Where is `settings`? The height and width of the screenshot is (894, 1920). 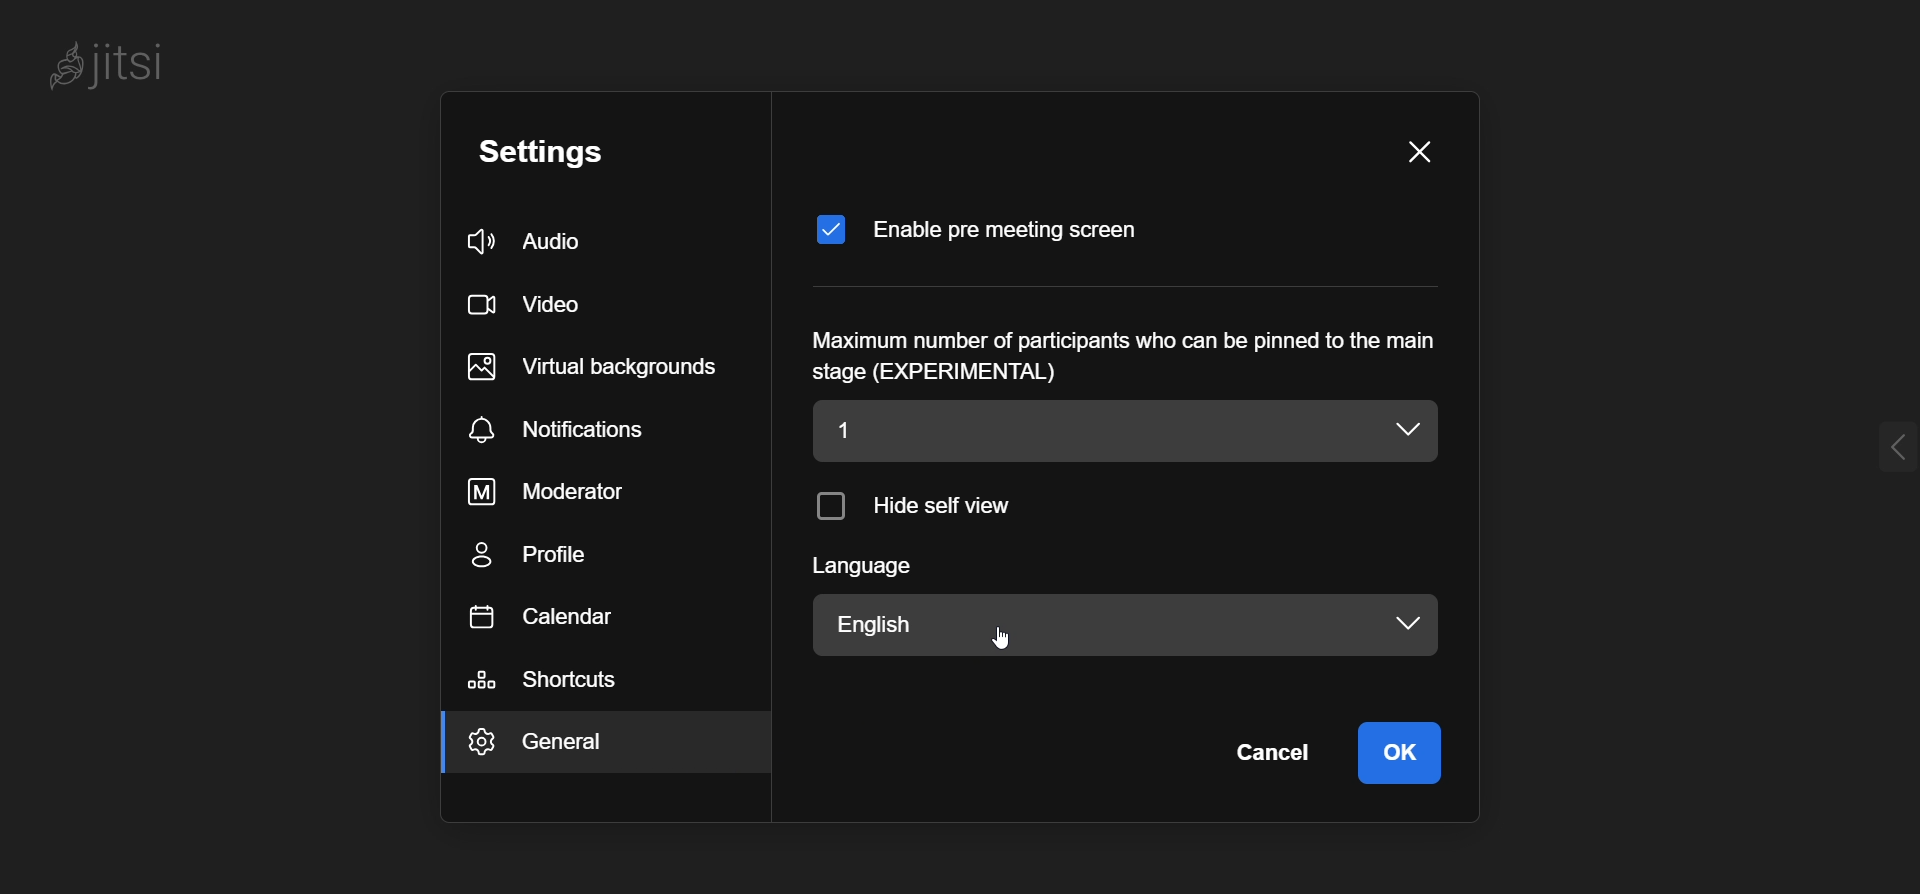
settings is located at coordinates (563, 151).